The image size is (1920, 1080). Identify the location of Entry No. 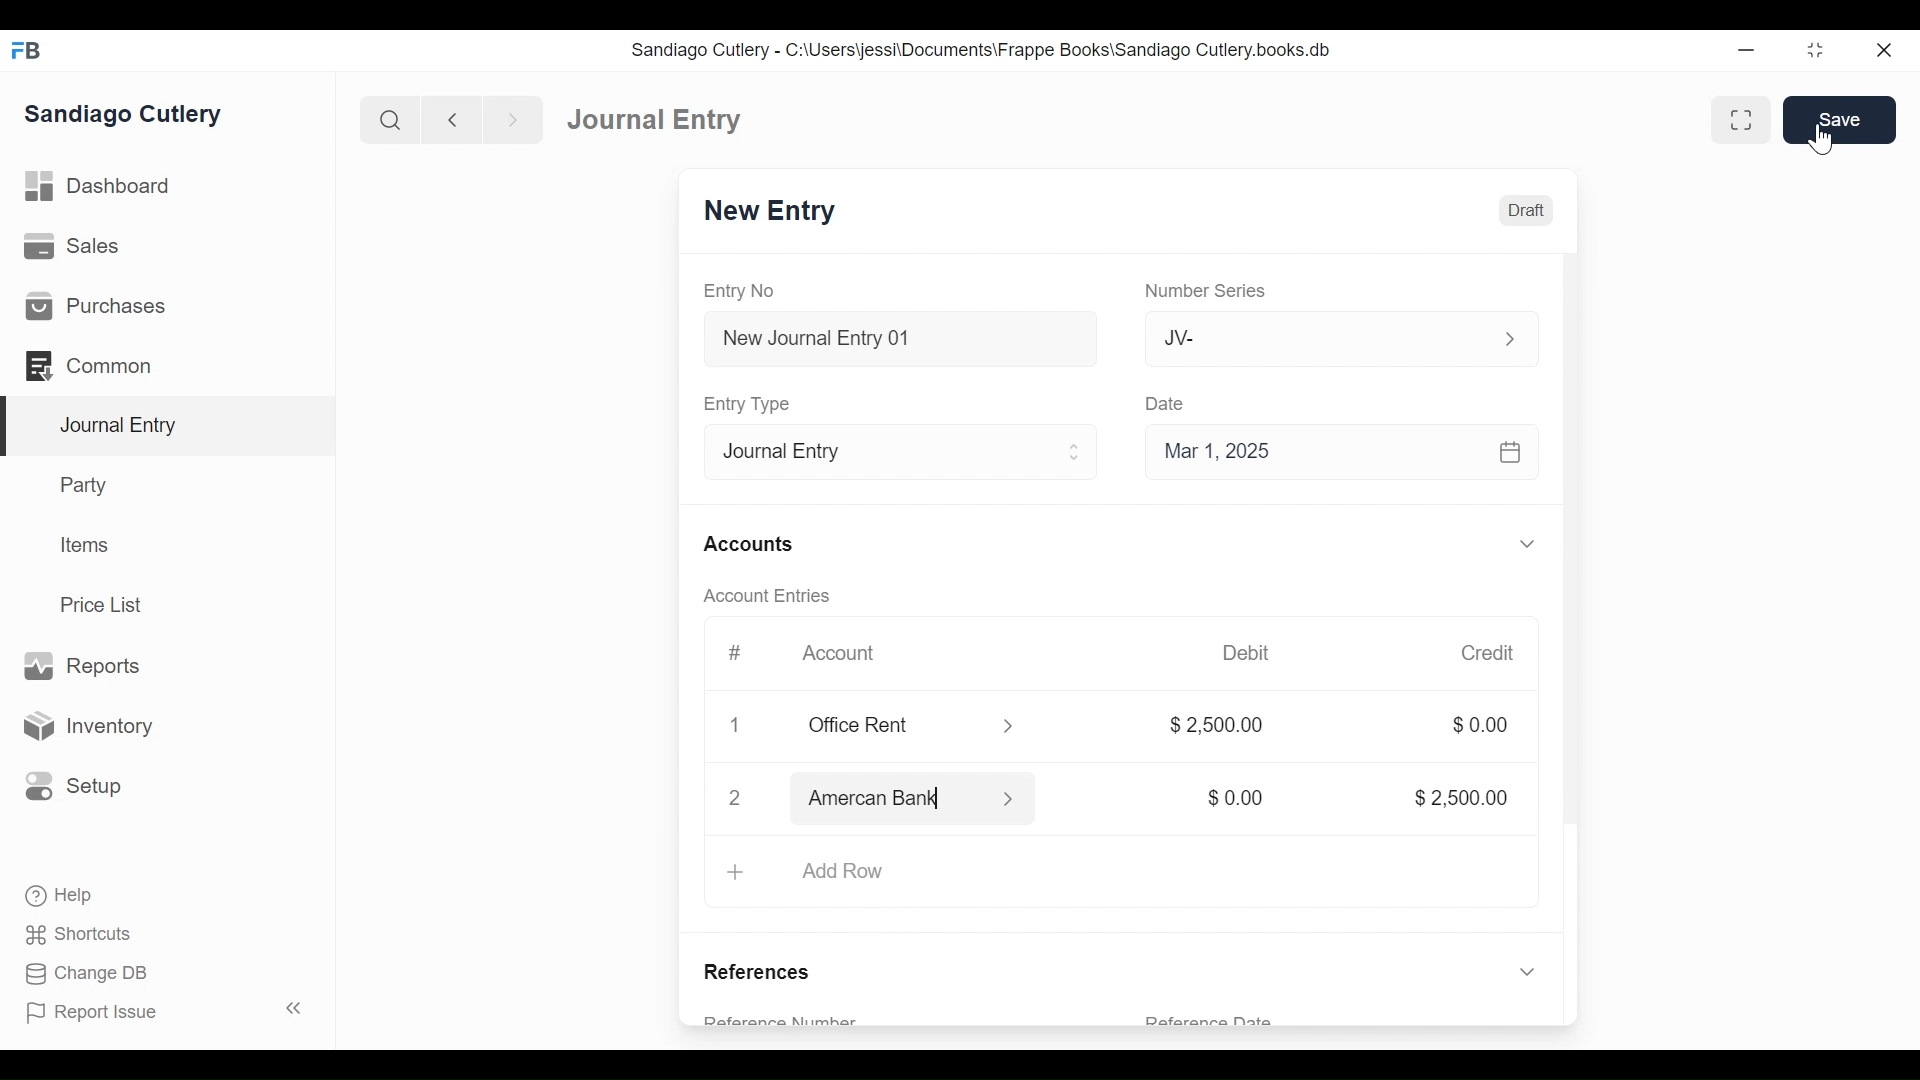
(747, 291).